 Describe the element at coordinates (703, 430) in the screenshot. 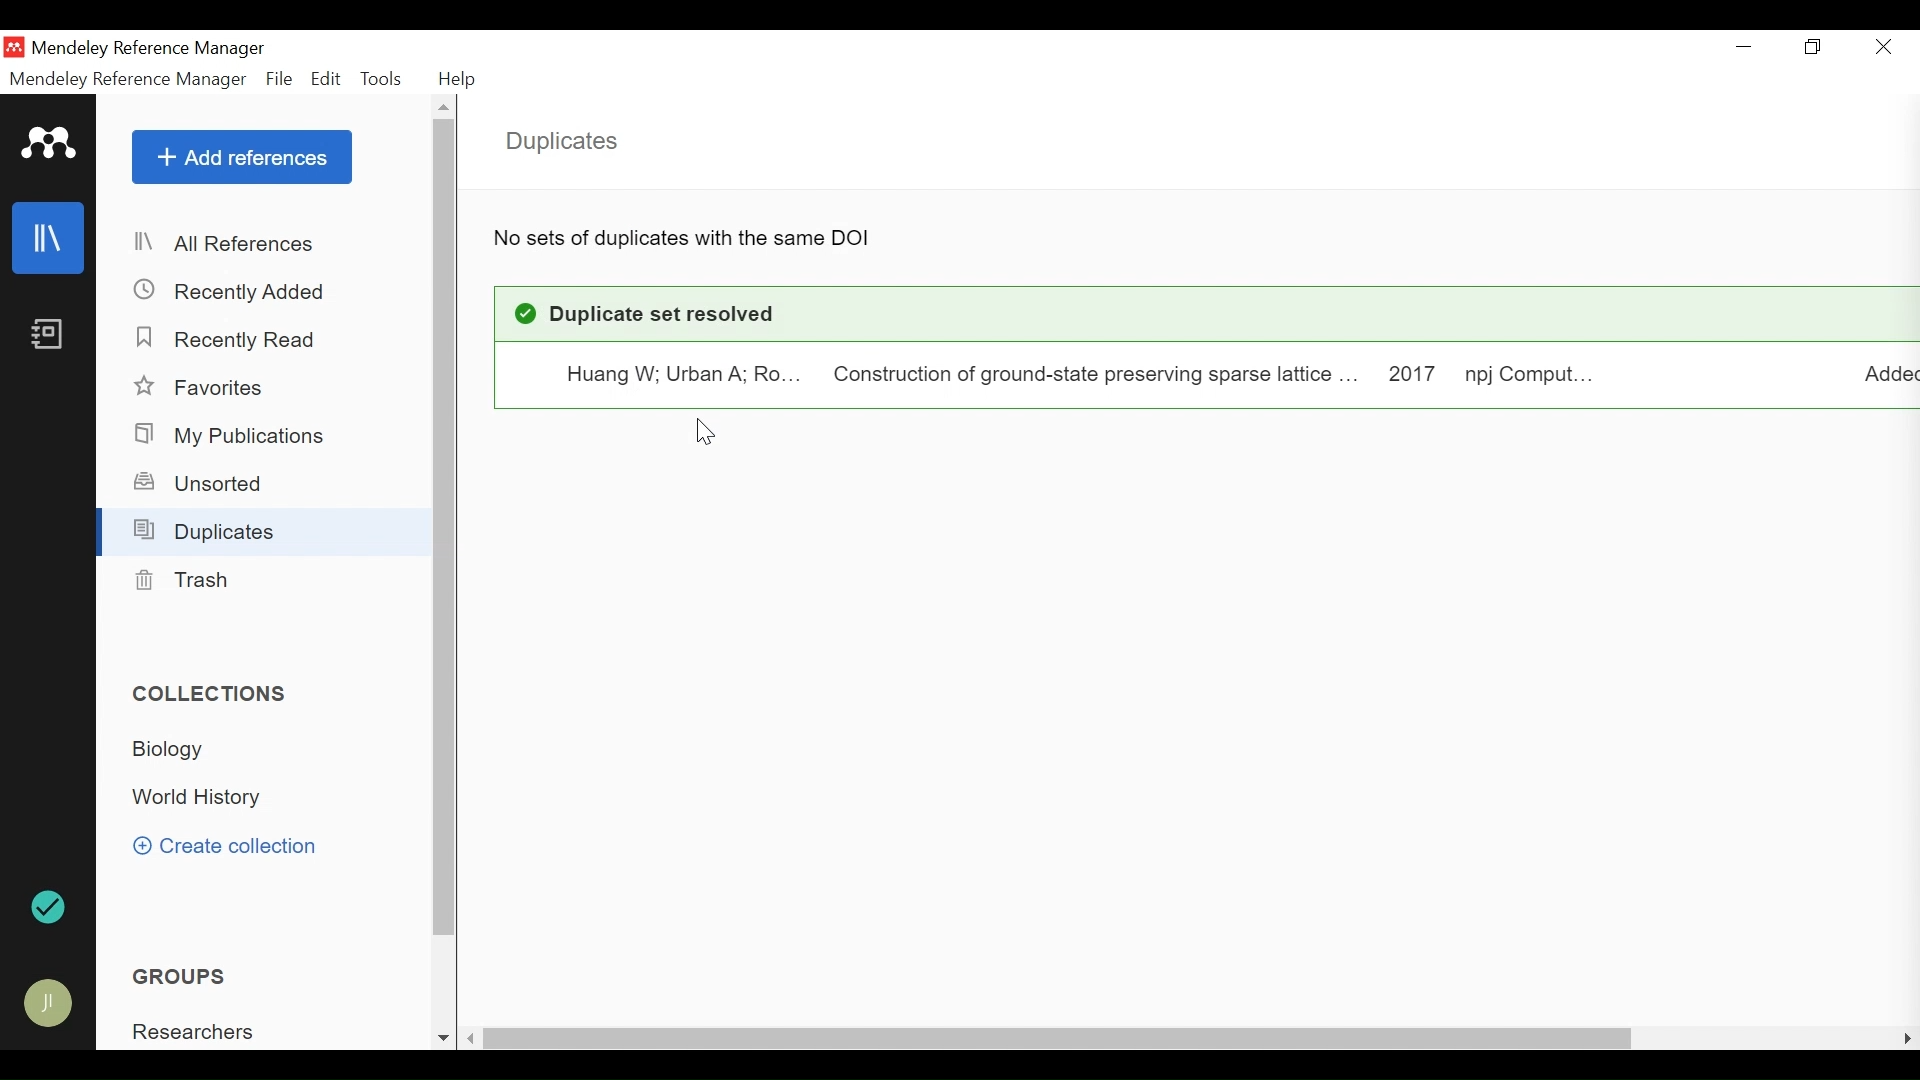

I see `Cursor` at that location.